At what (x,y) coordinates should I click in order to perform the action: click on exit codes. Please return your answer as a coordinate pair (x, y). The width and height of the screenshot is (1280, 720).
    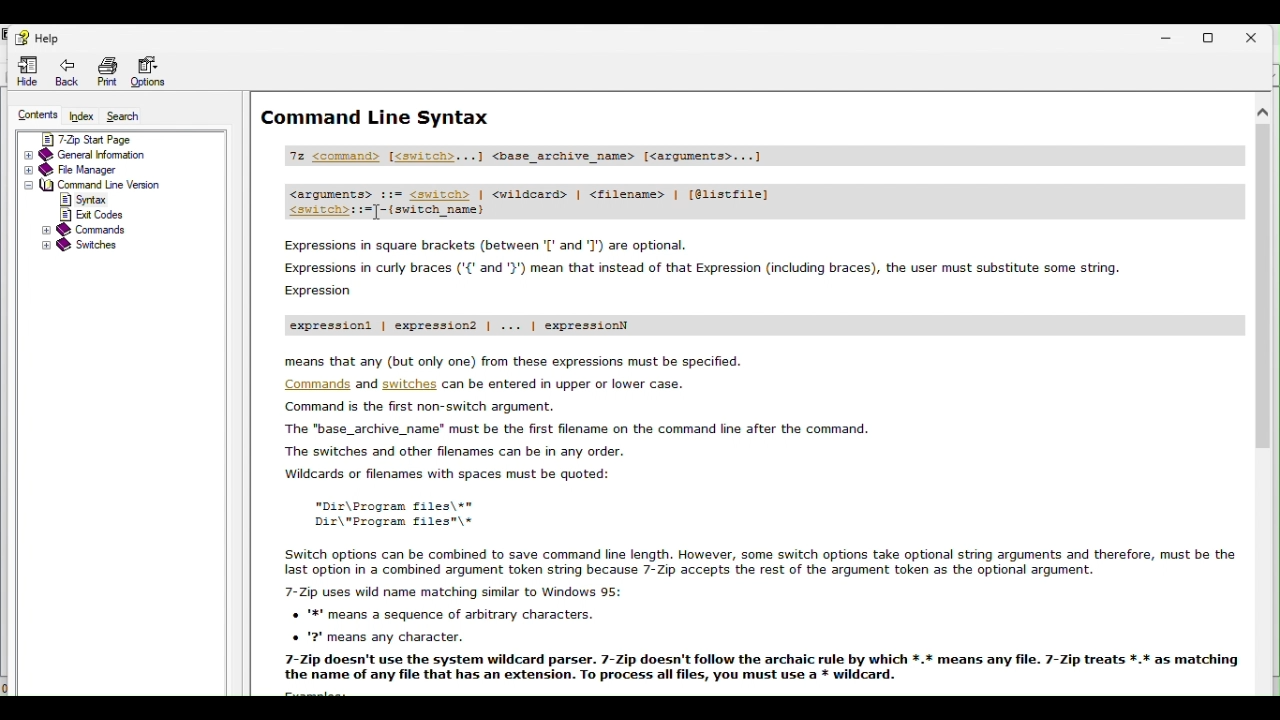
    Looking at the image, I should click on (88, 215).